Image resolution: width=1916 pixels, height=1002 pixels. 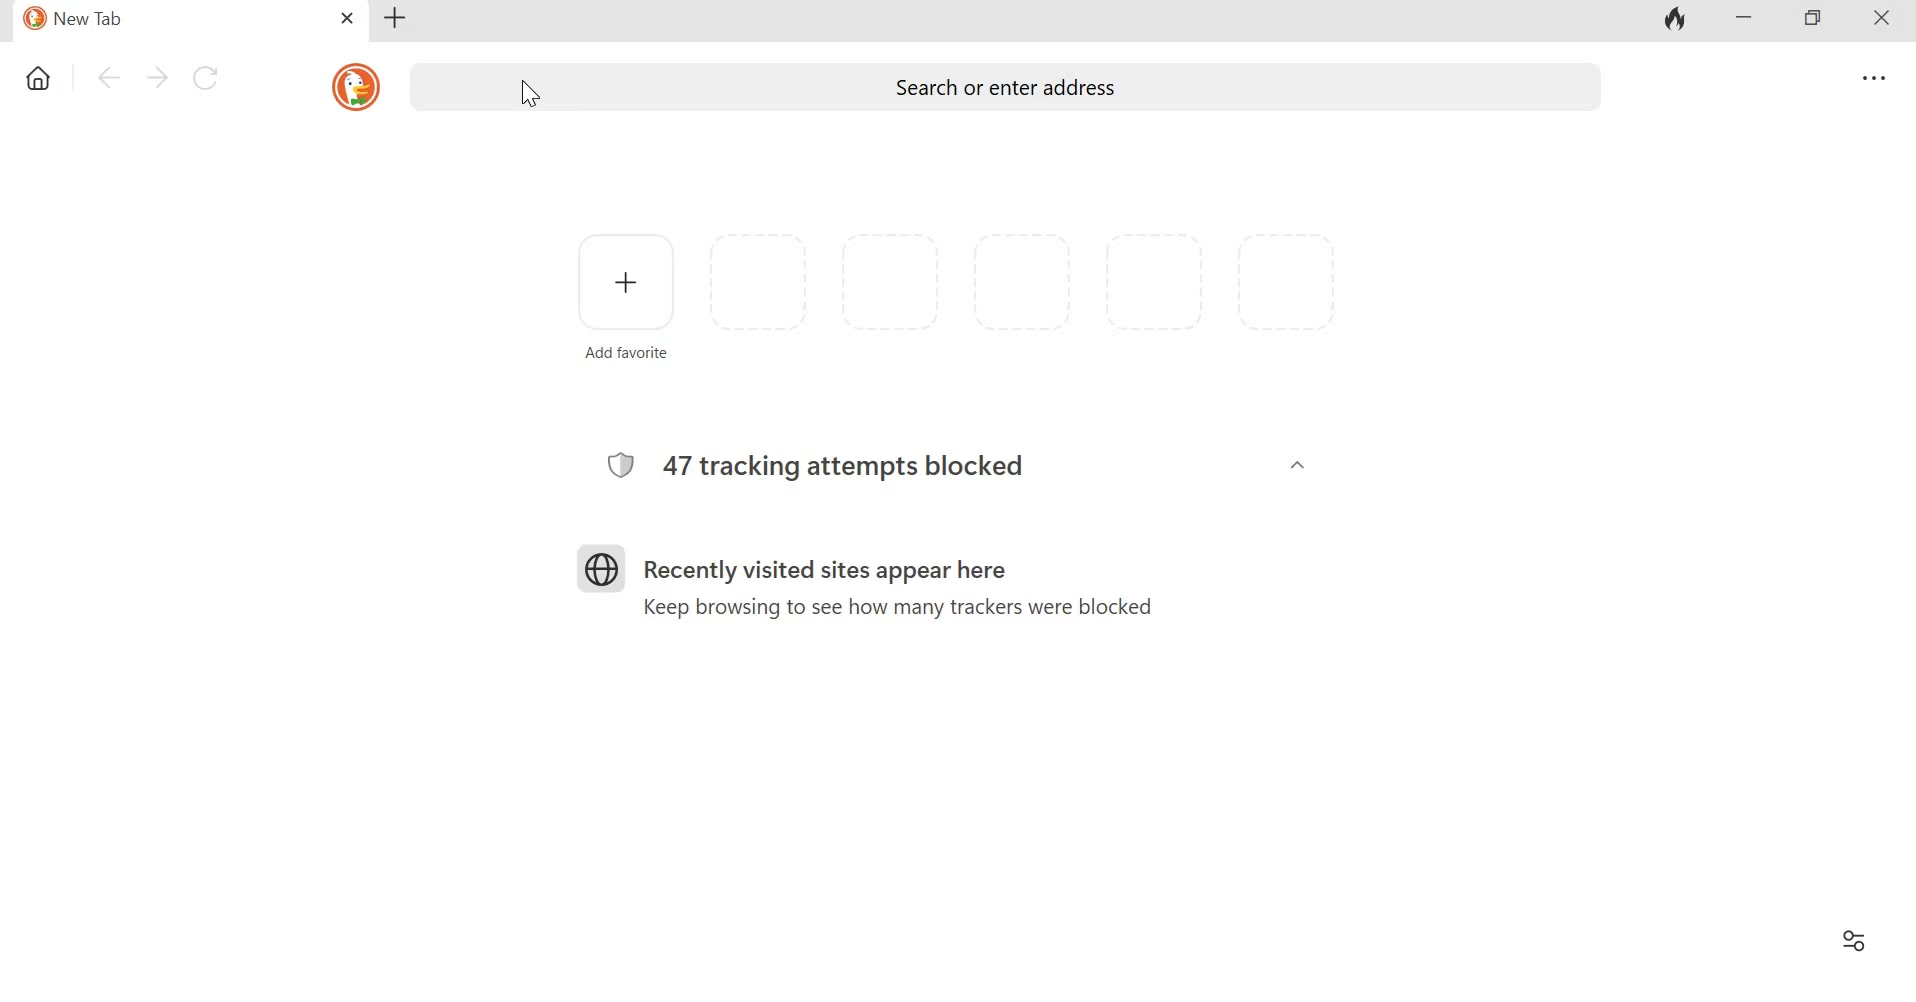 What do you see at coordinates (1298, 465) in the screenshot?
I see `Collapse/Expand` at bounding box center [1298, 465].